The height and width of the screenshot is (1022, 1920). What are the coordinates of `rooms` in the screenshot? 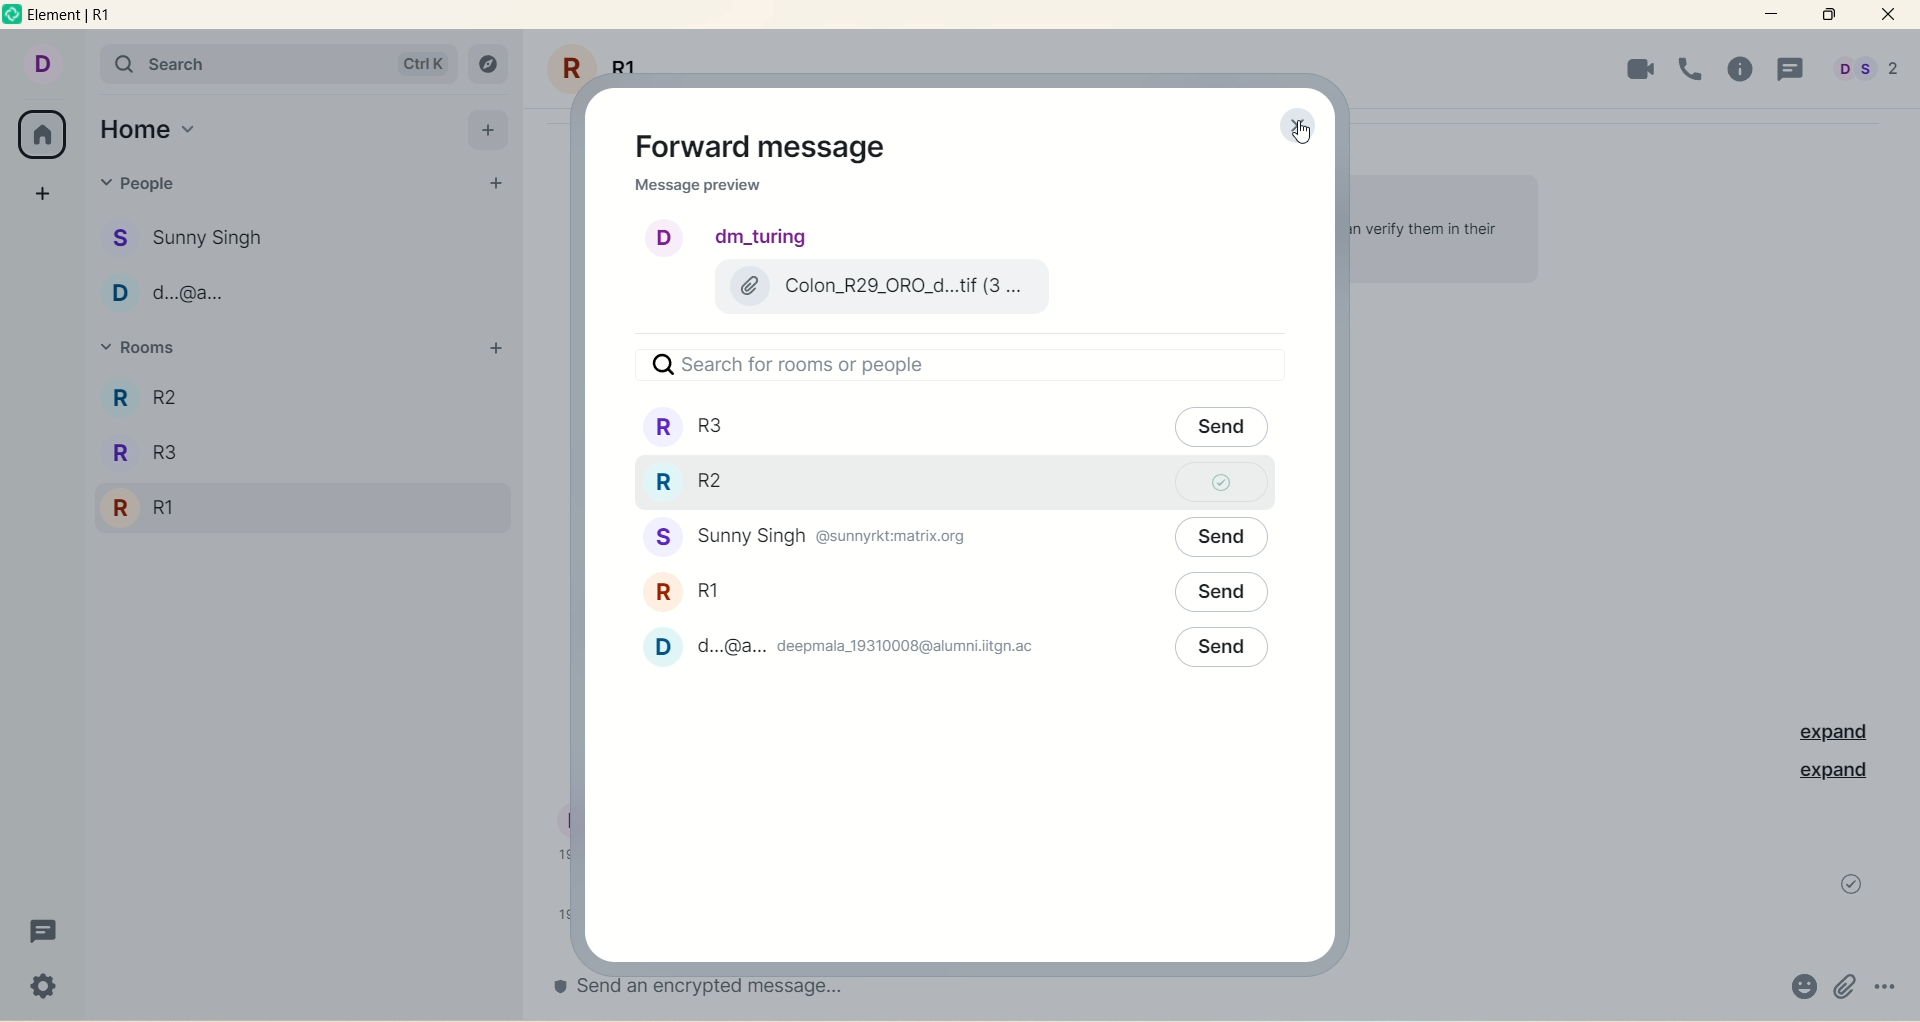 It's located at (944, 429).